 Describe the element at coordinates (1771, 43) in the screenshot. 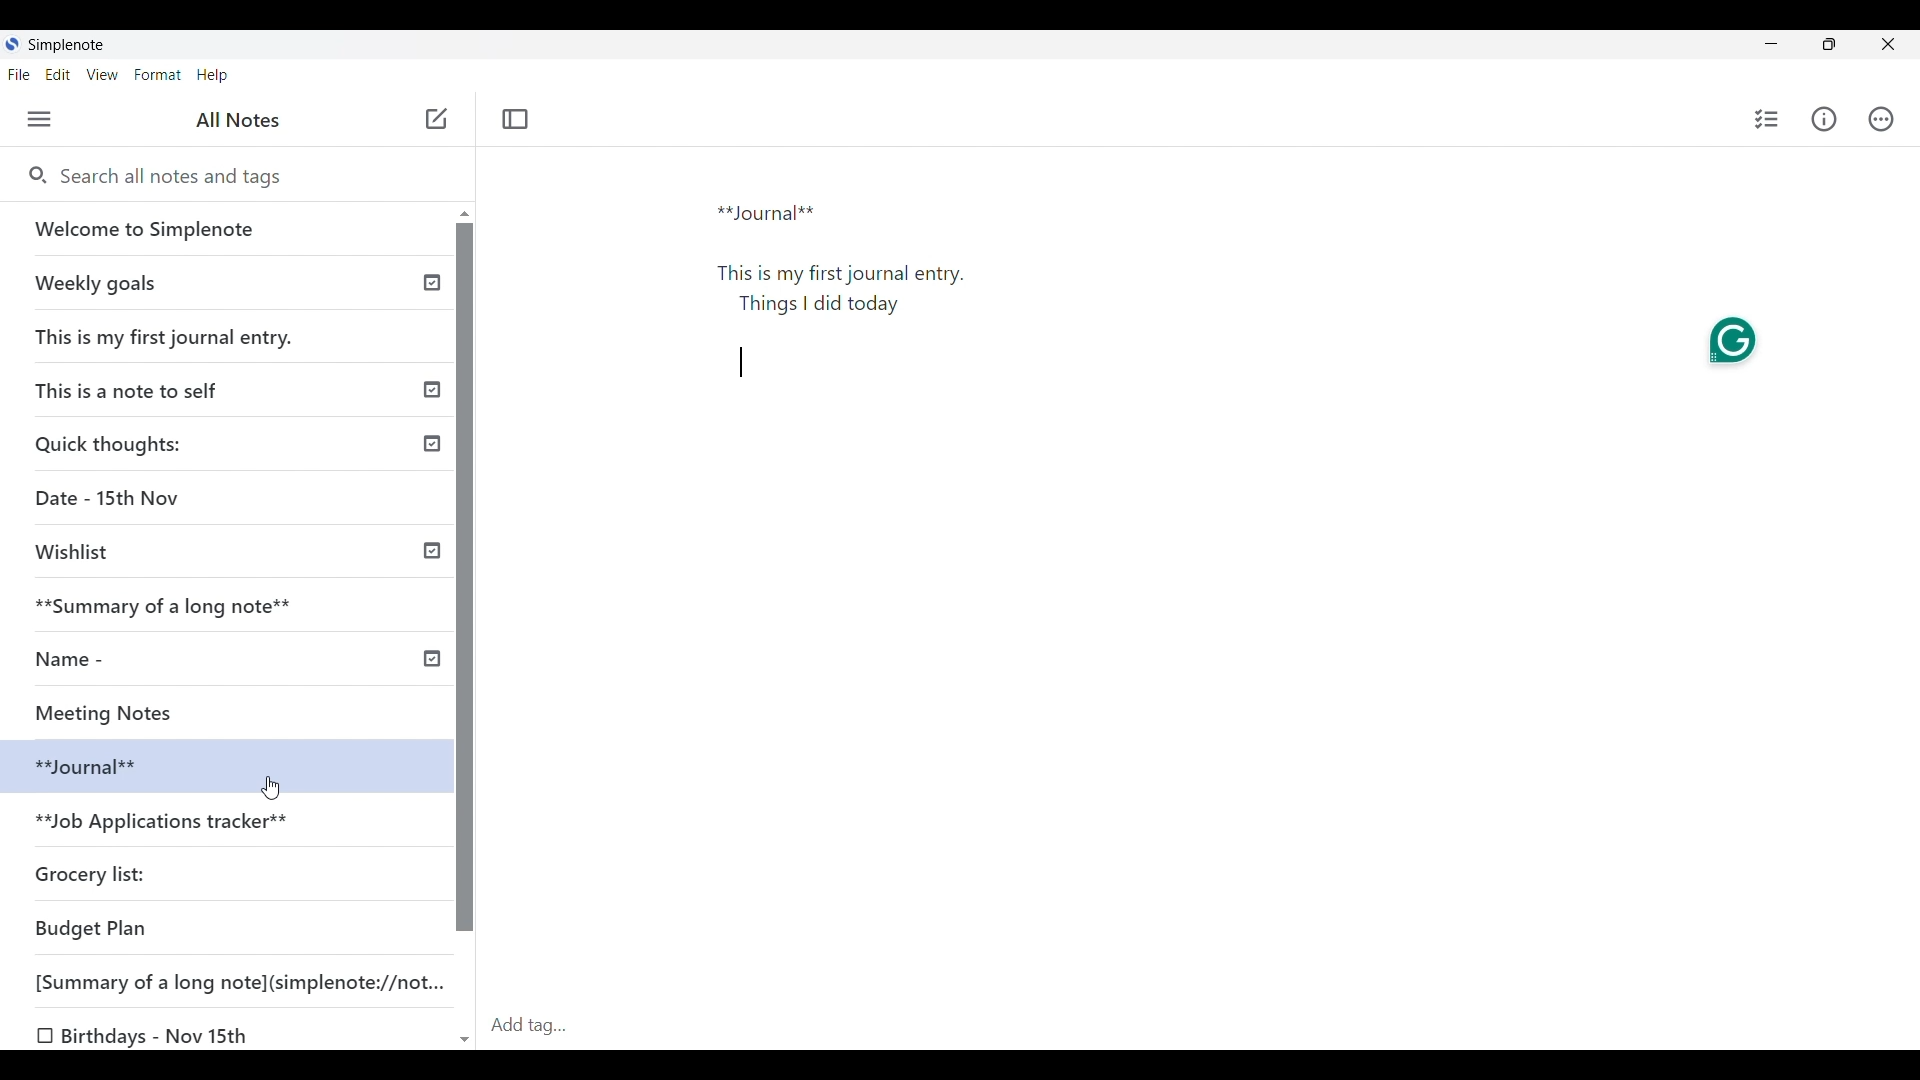

I see `Minimize` at that location.